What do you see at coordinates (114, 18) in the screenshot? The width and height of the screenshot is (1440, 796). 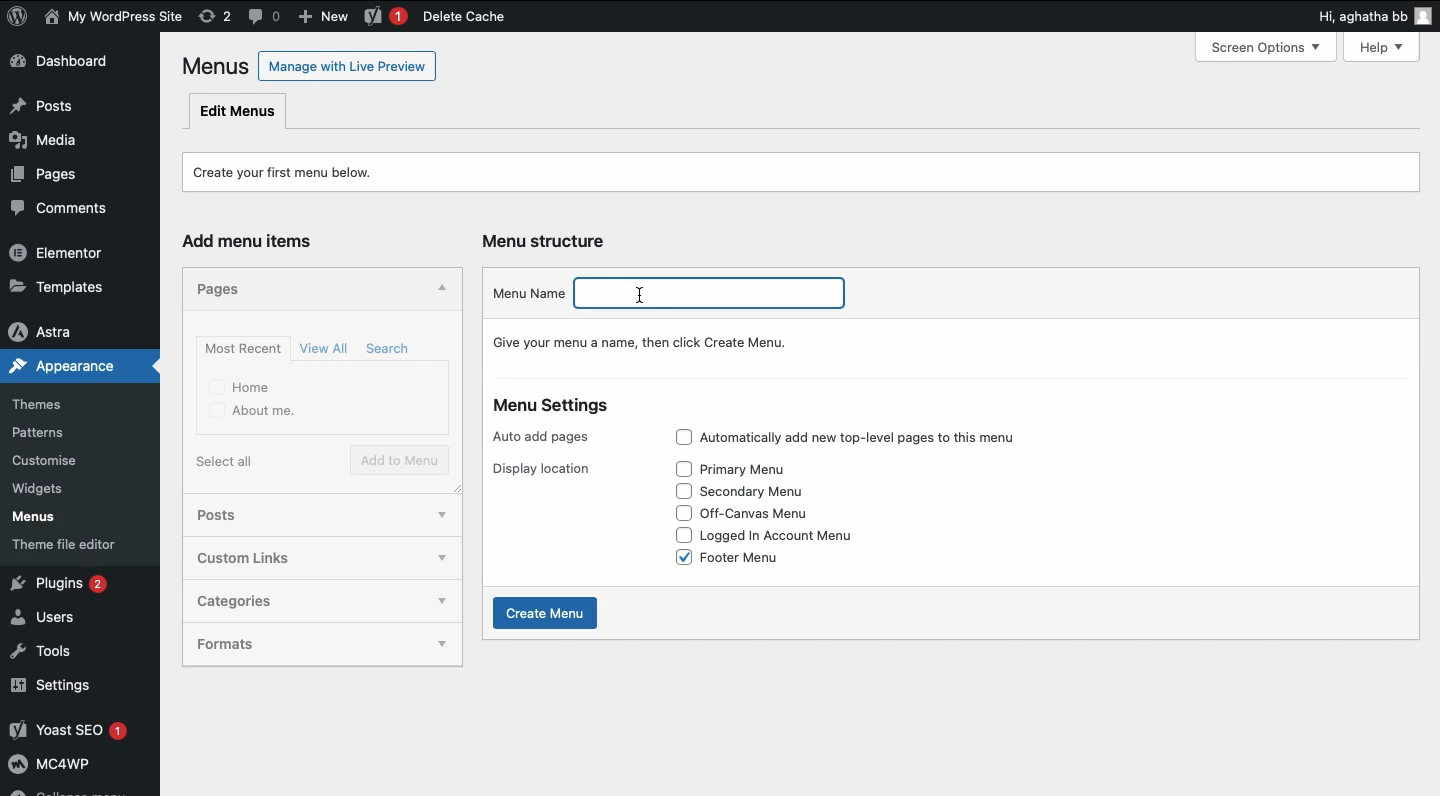 I see `User` at bounding box center [114, 18].